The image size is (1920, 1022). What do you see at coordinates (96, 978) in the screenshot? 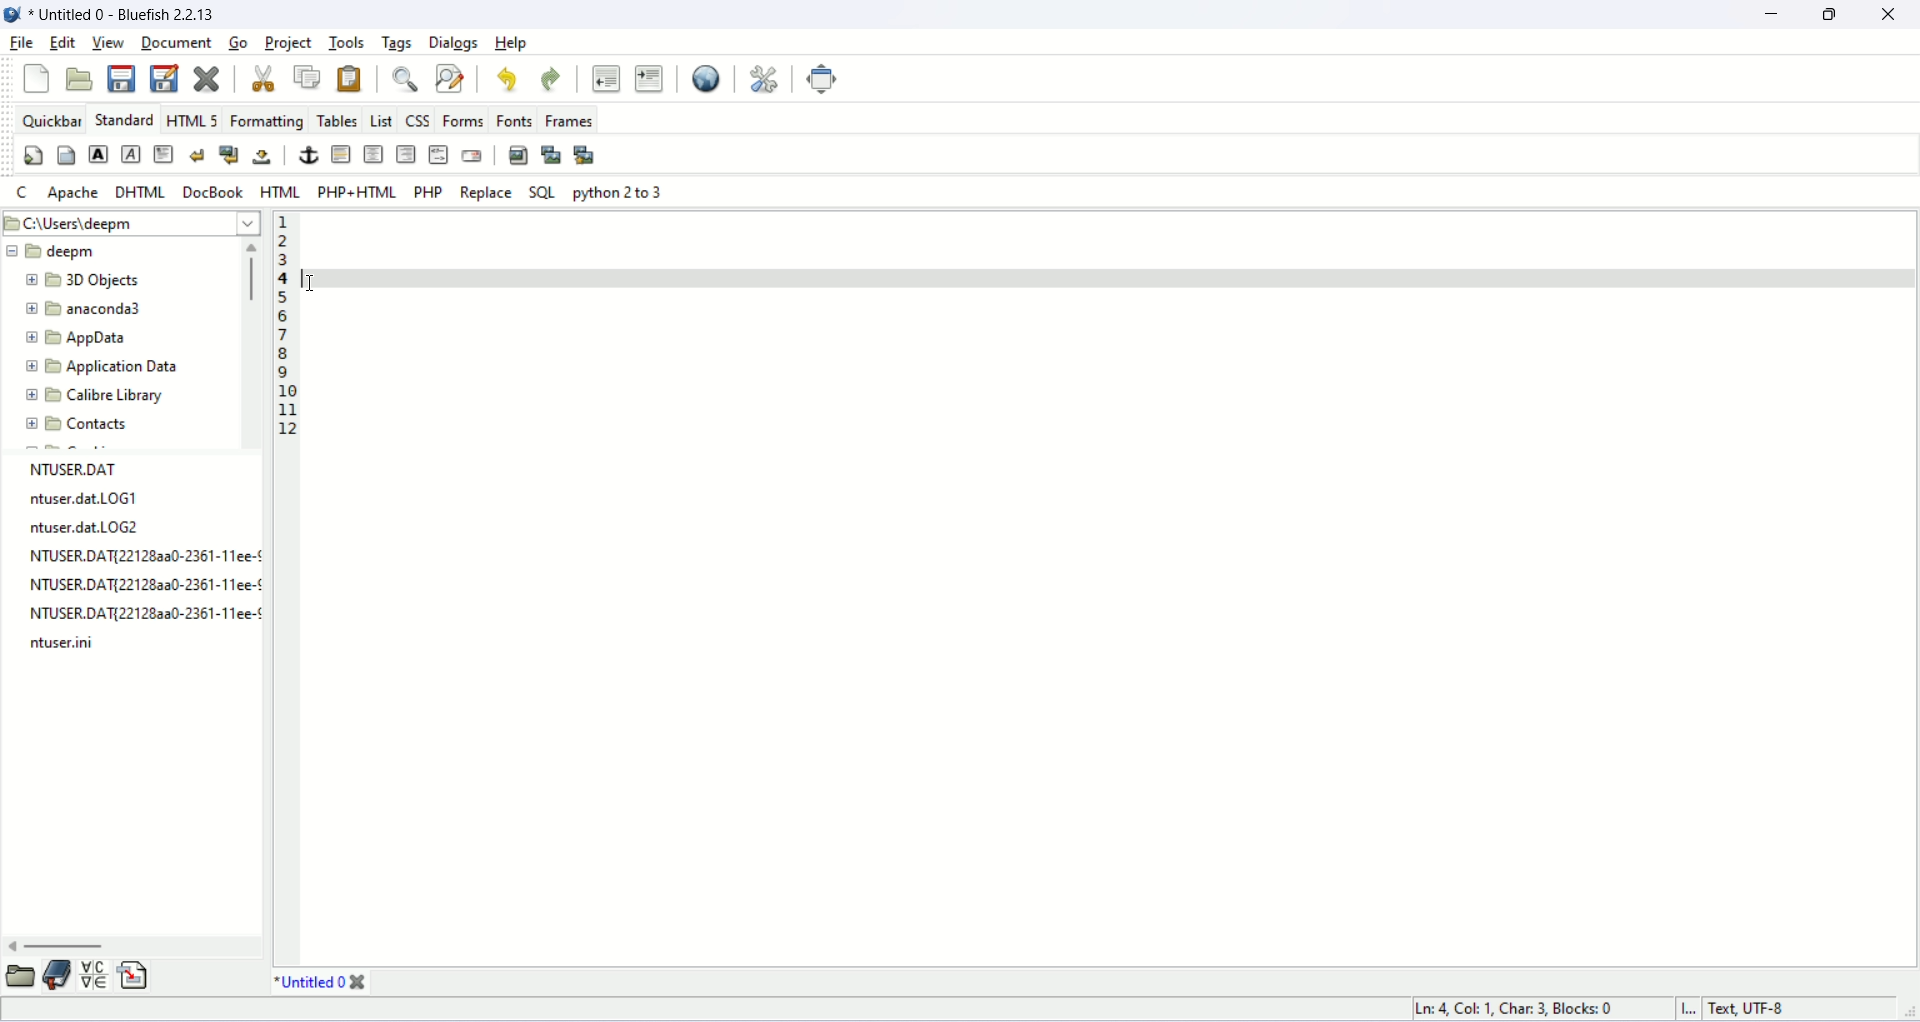
I see `char map` at bounding box center [96, 978].